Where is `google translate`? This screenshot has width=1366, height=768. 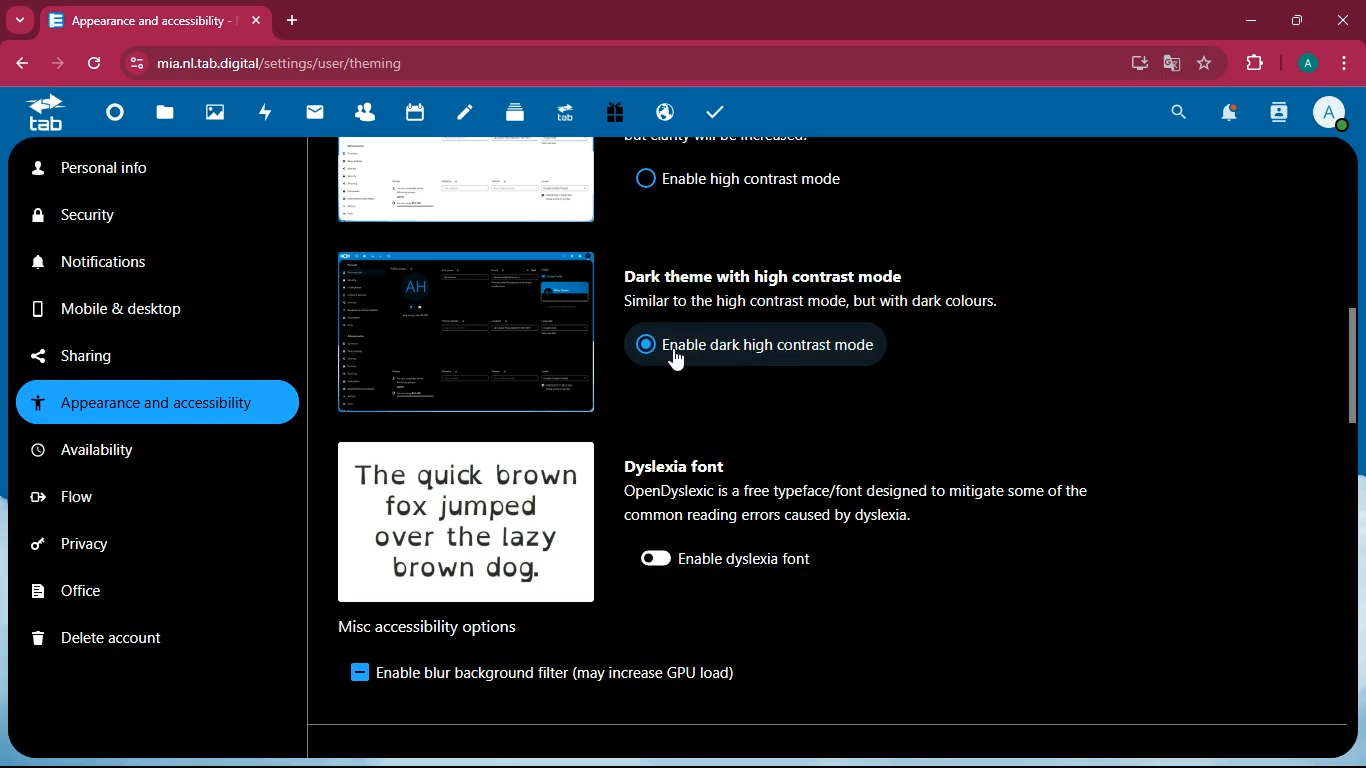 google translate is located at coordinates (1170, 63).